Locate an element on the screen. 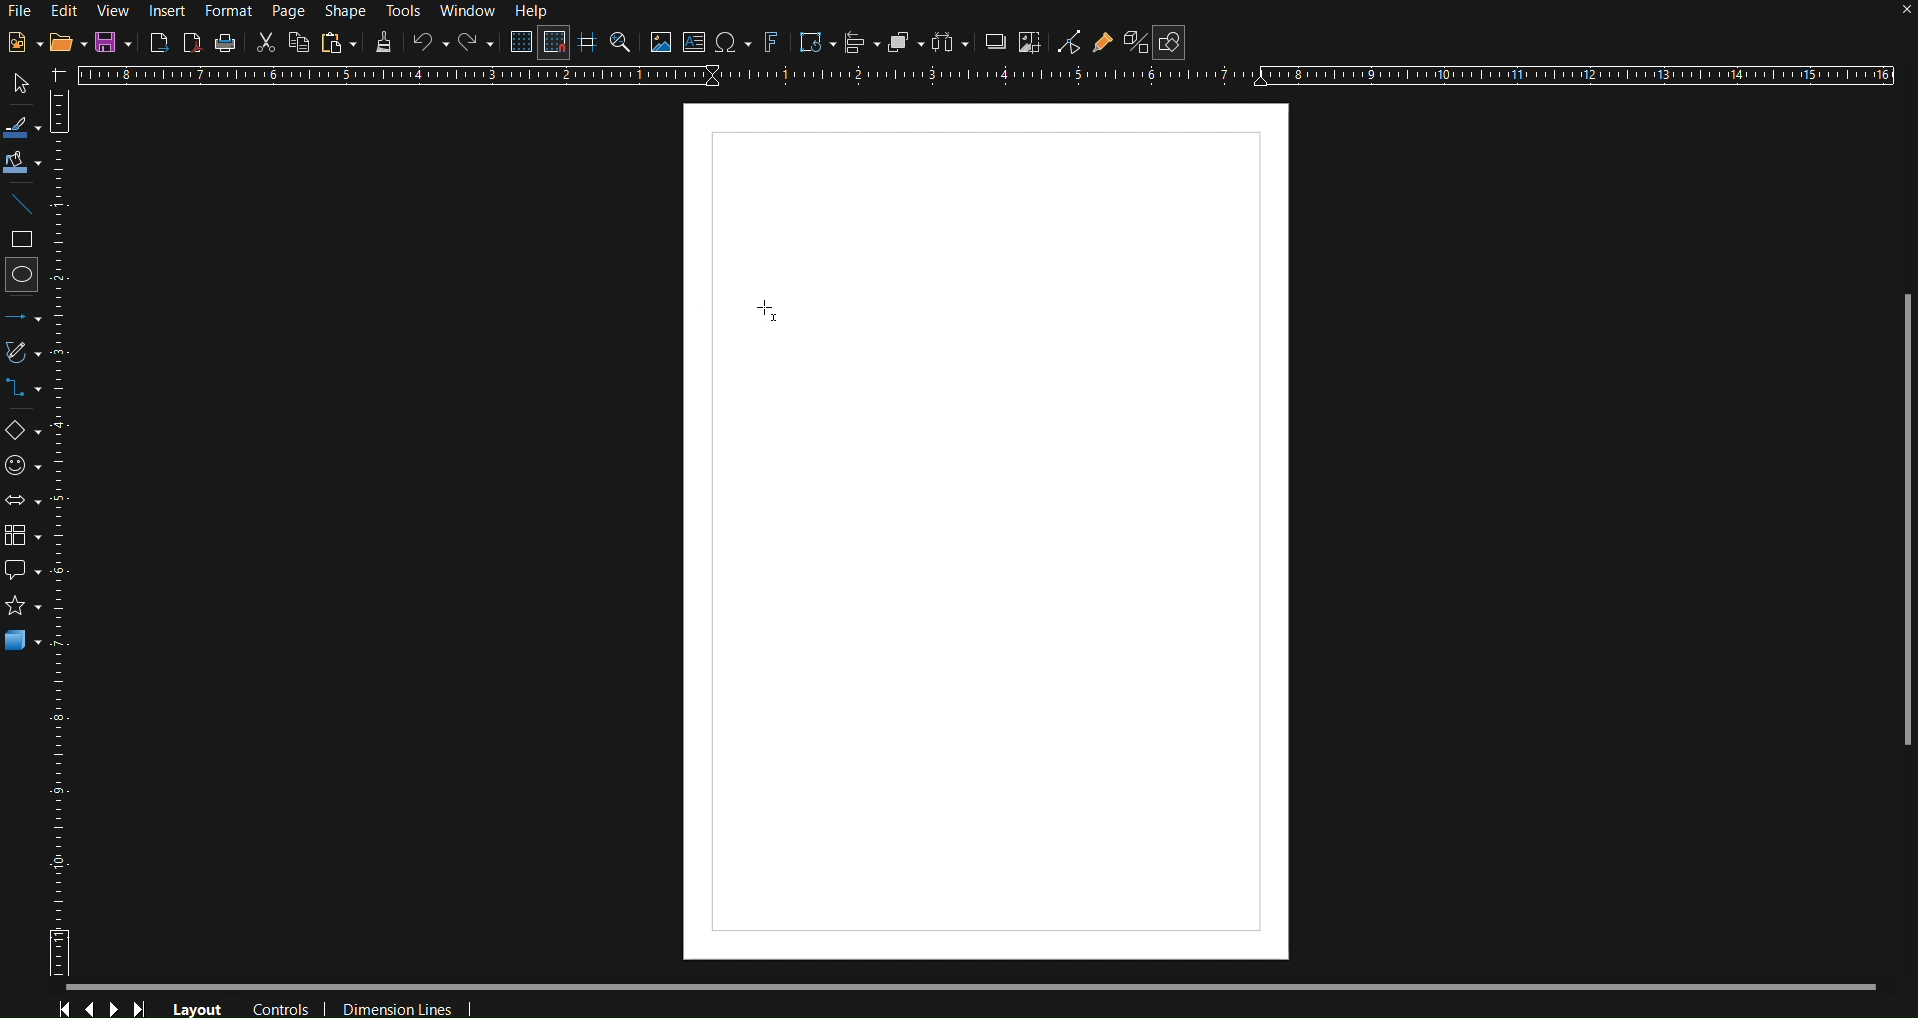 The image size is (1918, 1018). Arrange is located at coordinates (904, 44).